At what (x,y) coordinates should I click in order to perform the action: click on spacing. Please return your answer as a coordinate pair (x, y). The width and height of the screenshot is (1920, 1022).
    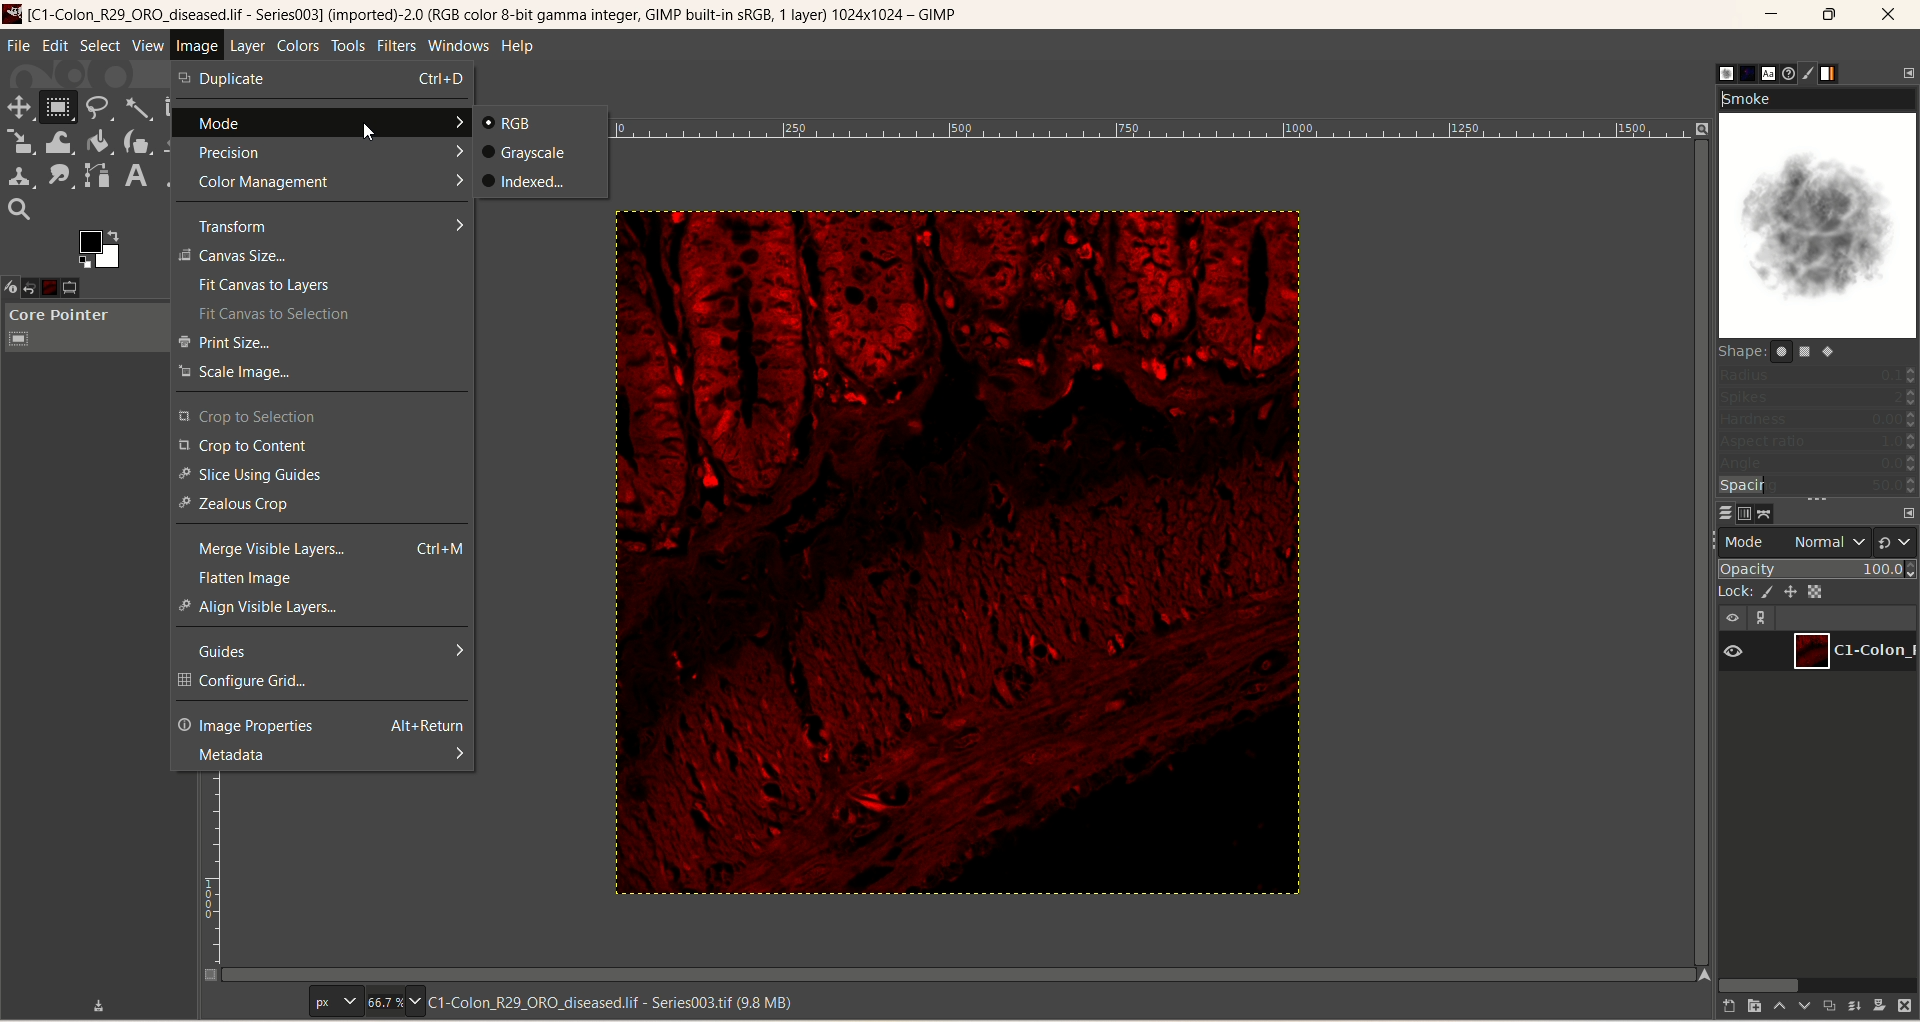
    Looking at the image, I should click on (1817, 486).